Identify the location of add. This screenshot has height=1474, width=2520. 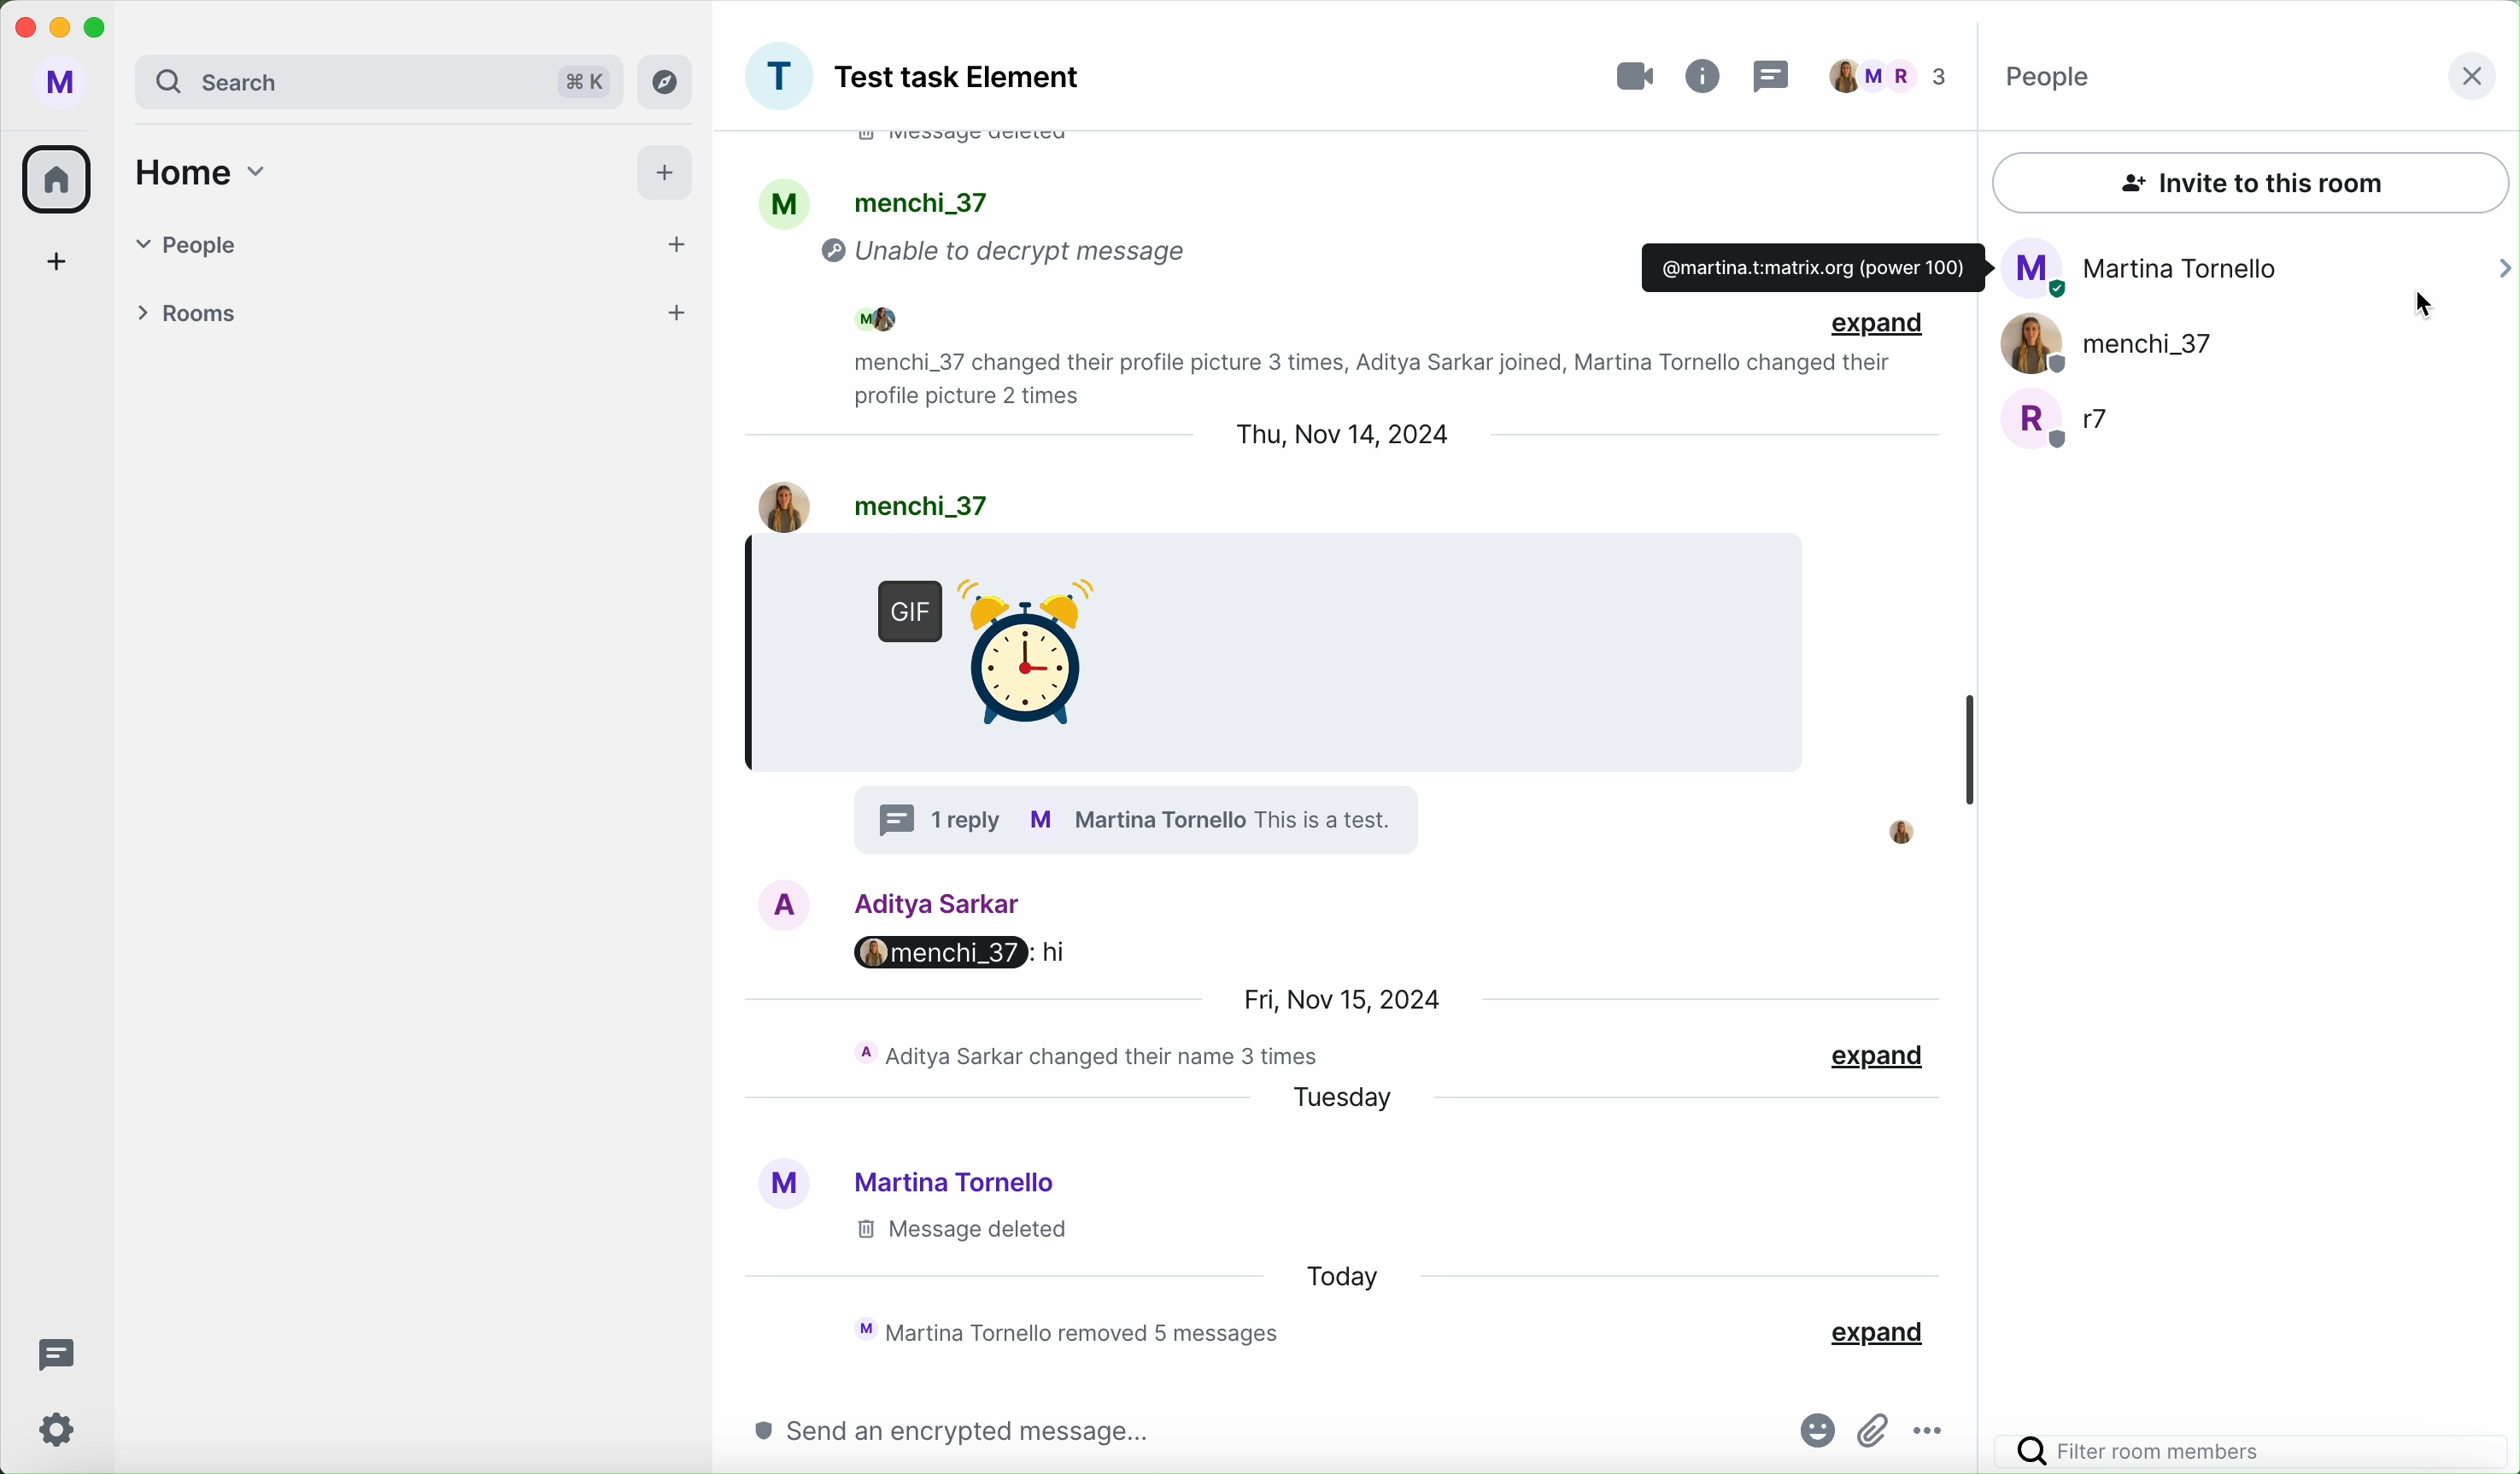
(670, 246).